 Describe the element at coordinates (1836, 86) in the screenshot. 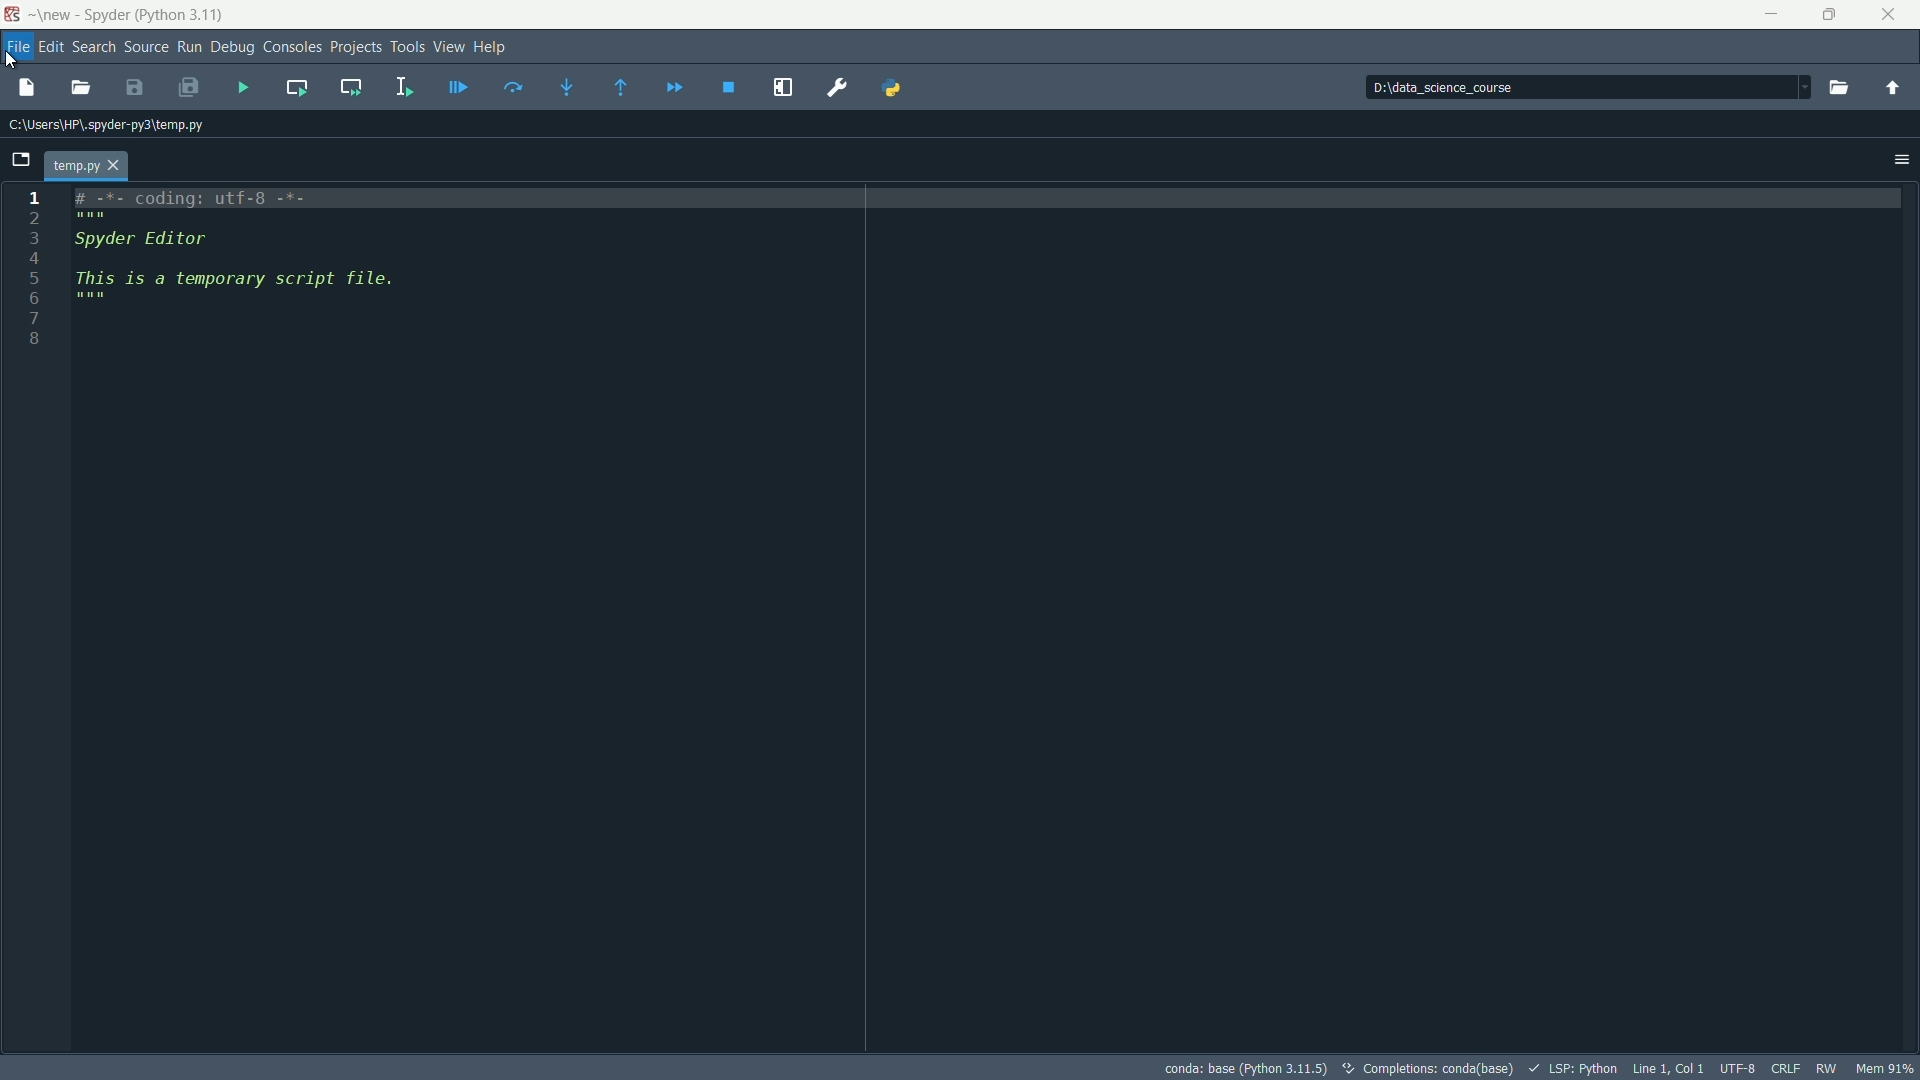

I see `browse a working directory` at that location.